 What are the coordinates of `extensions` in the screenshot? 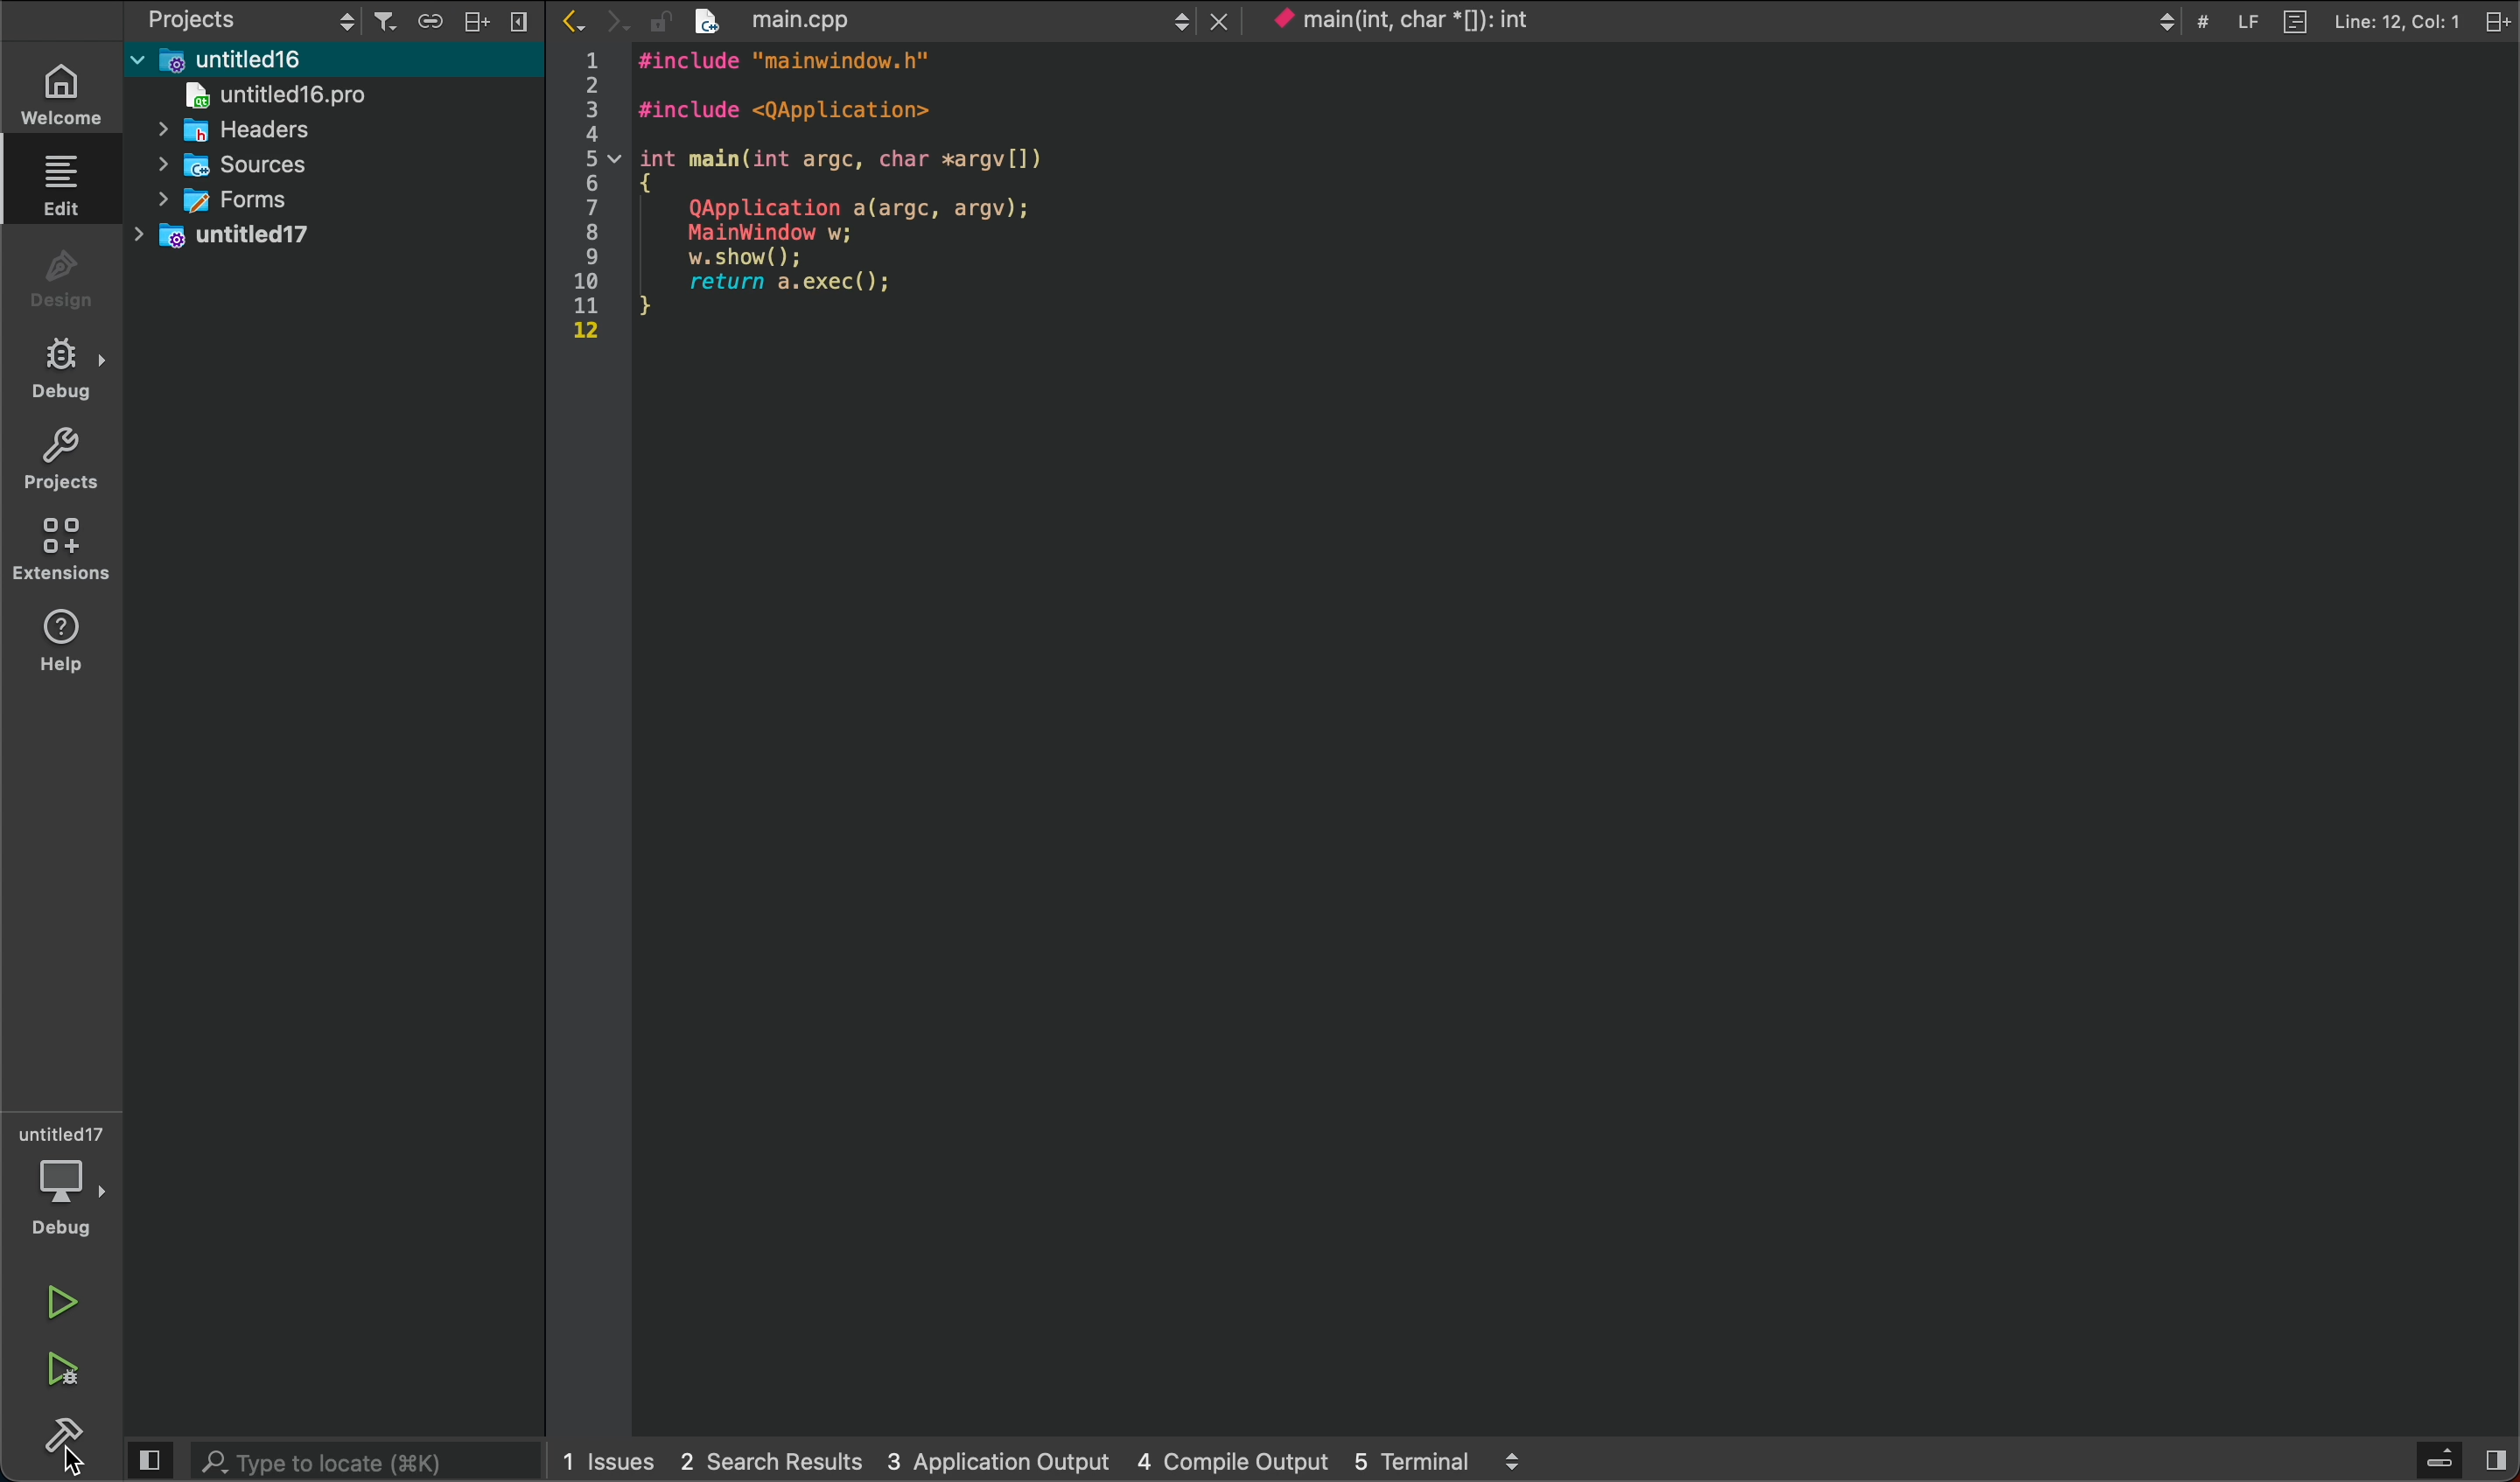 It's located at (60, 550).